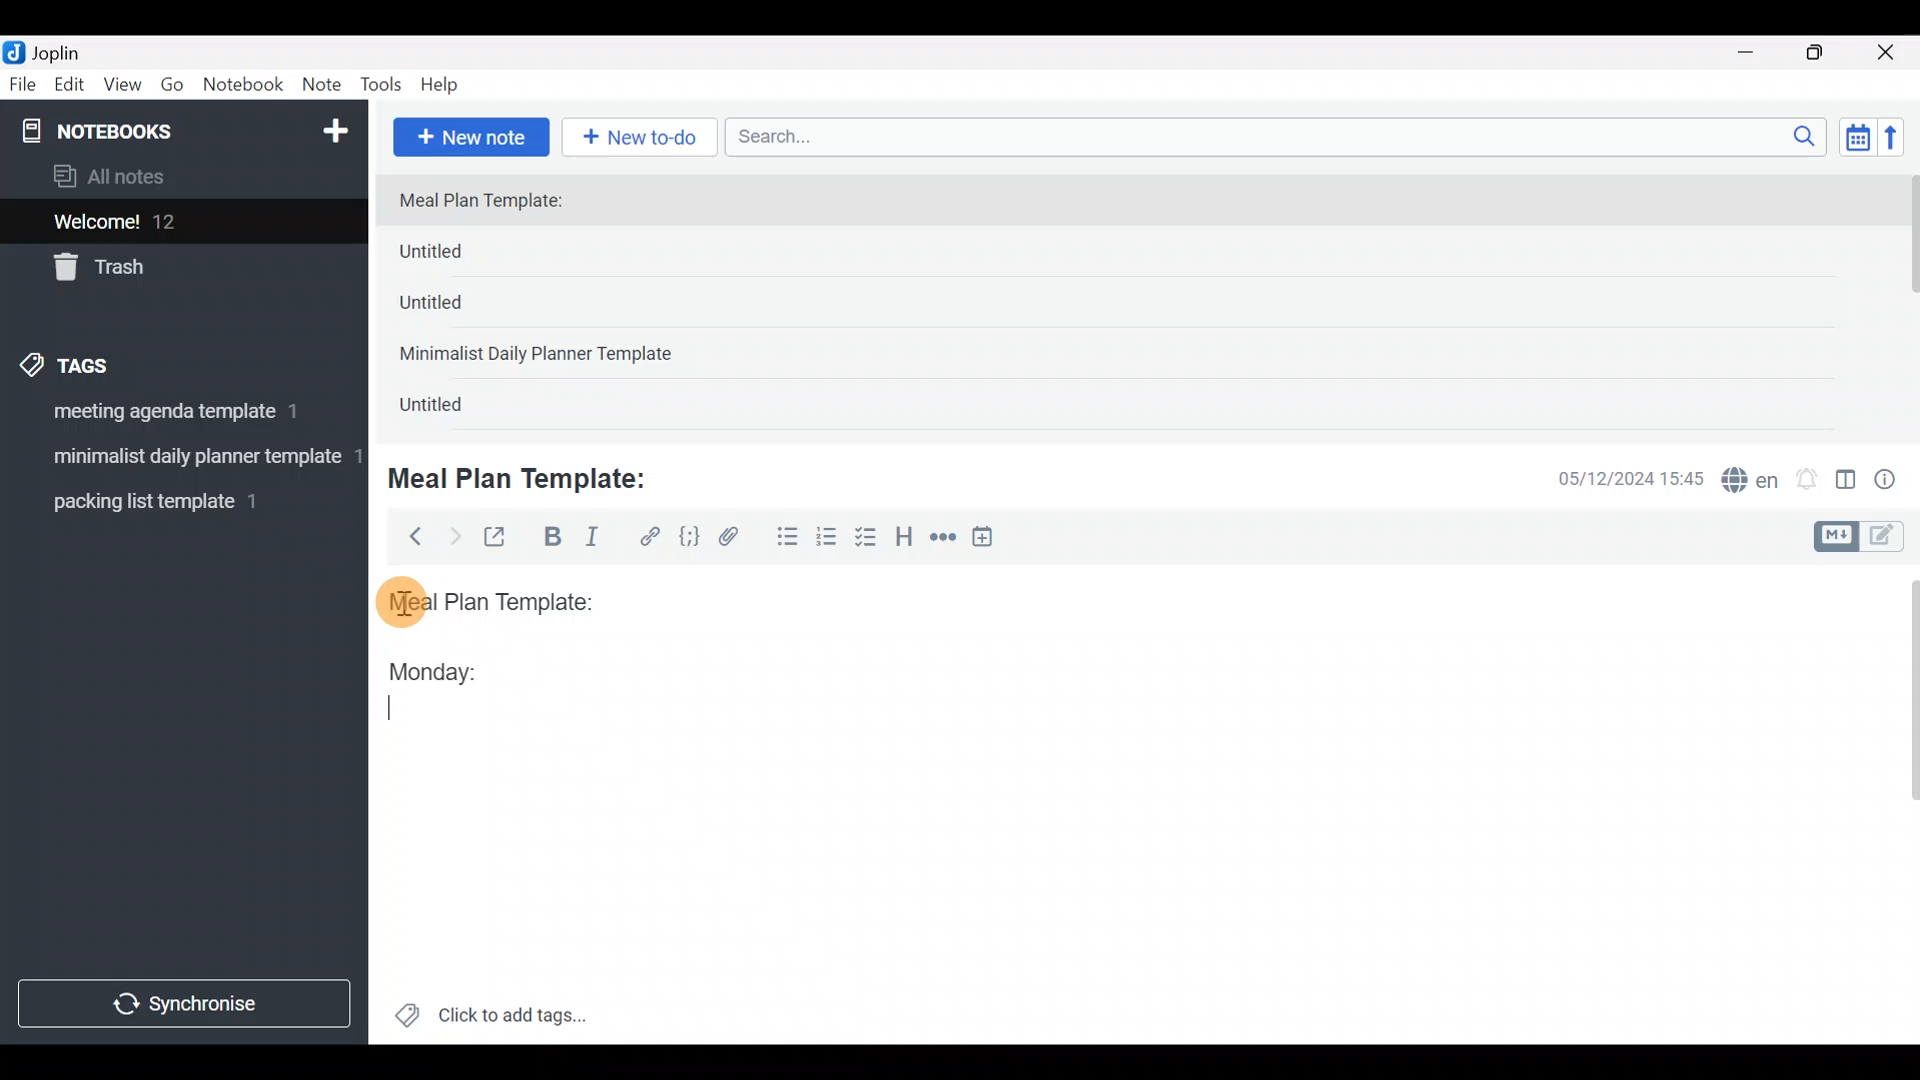 The image size is (1920, 1080). What do you see at coordinates (172, 269) in the screenshot?
I see `Trash` at bounding box center [172, 269].